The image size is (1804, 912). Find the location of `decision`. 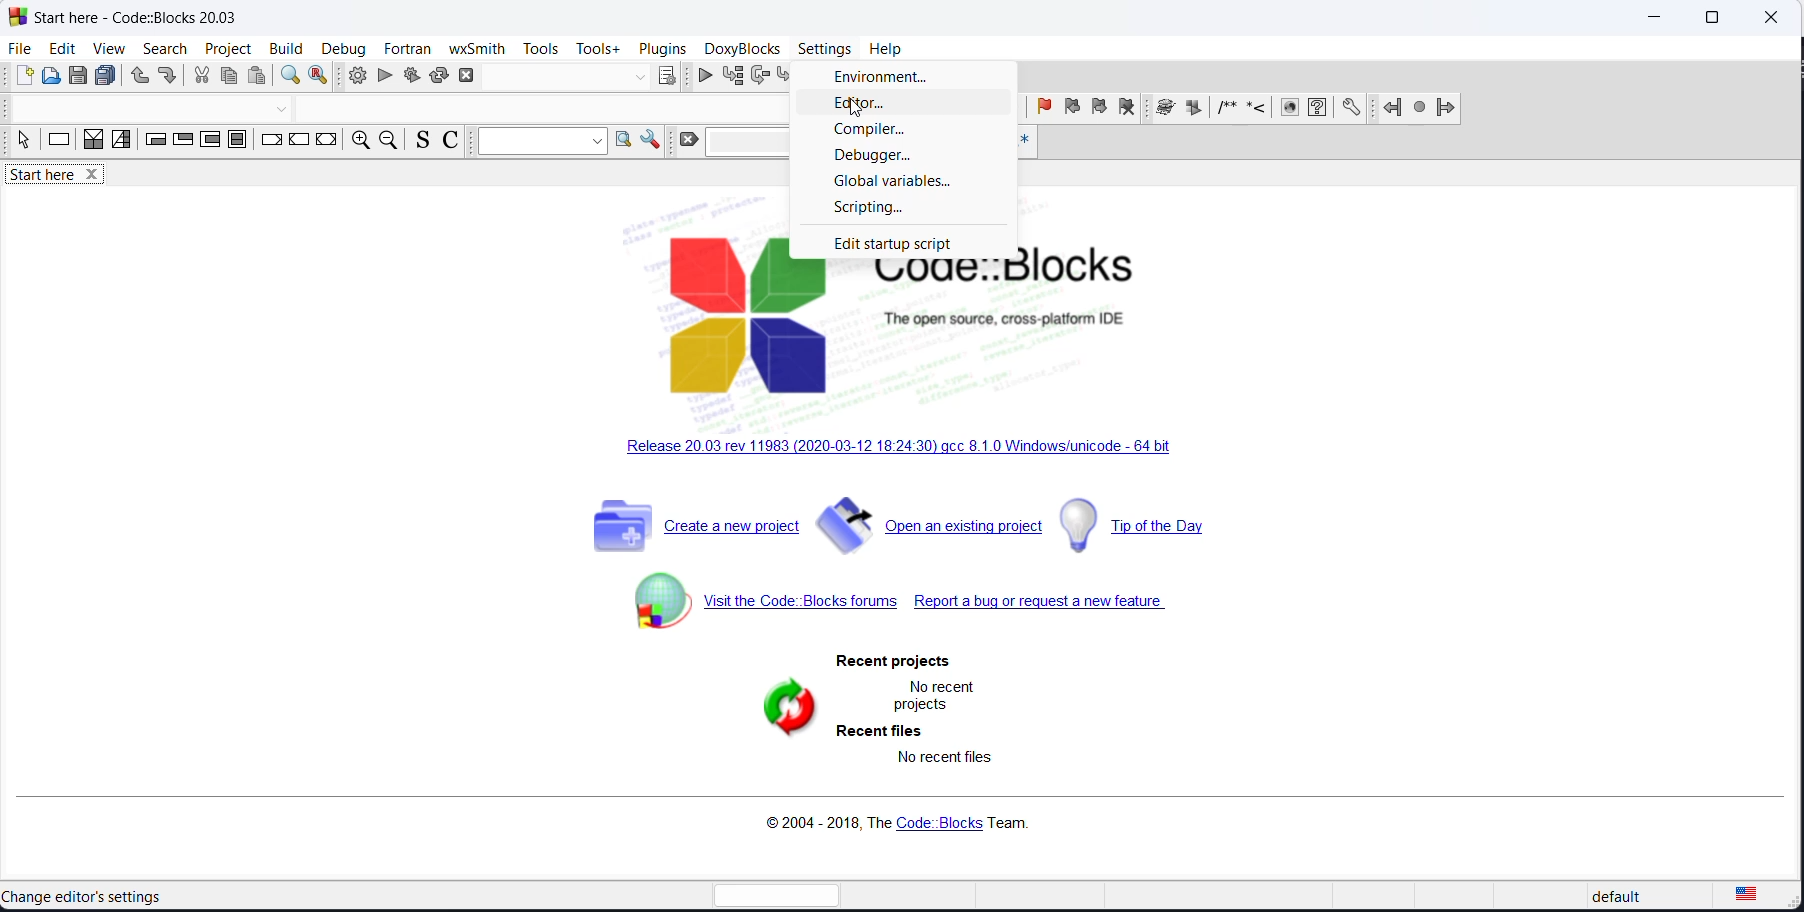

decision is located at coordinates (94, 144).